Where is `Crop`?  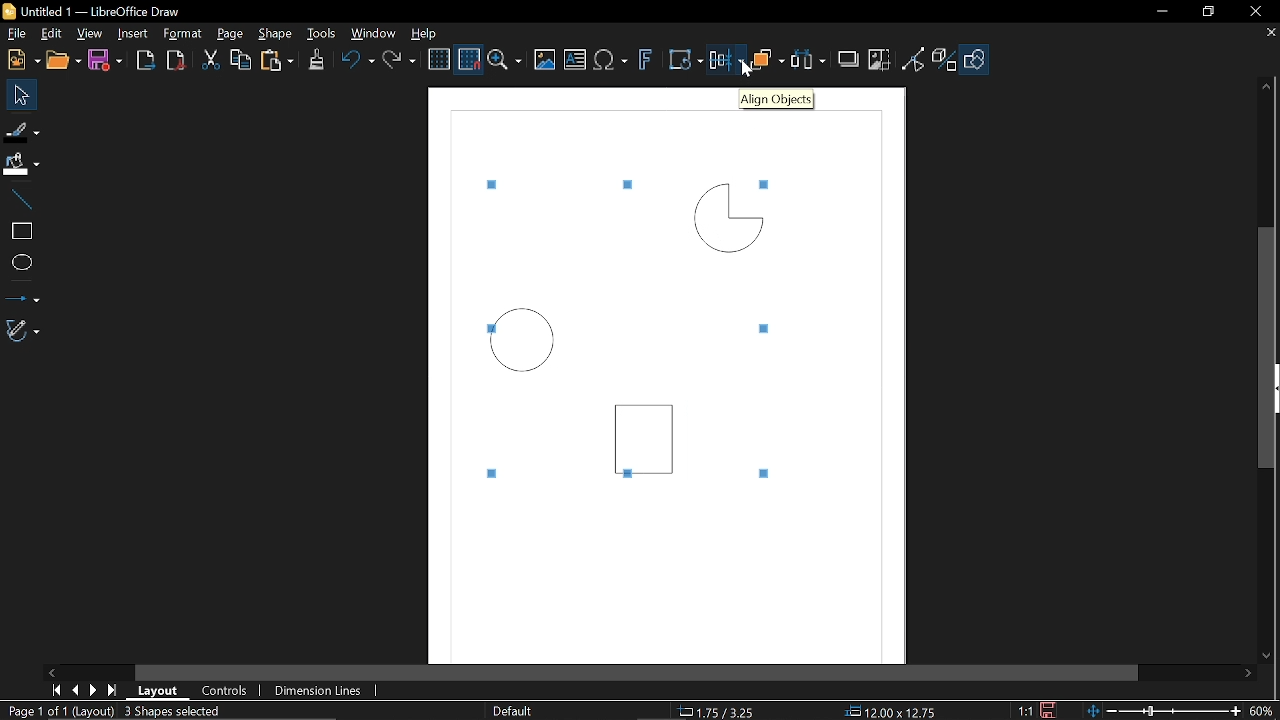 Crop is located at coordinates (879, 58).